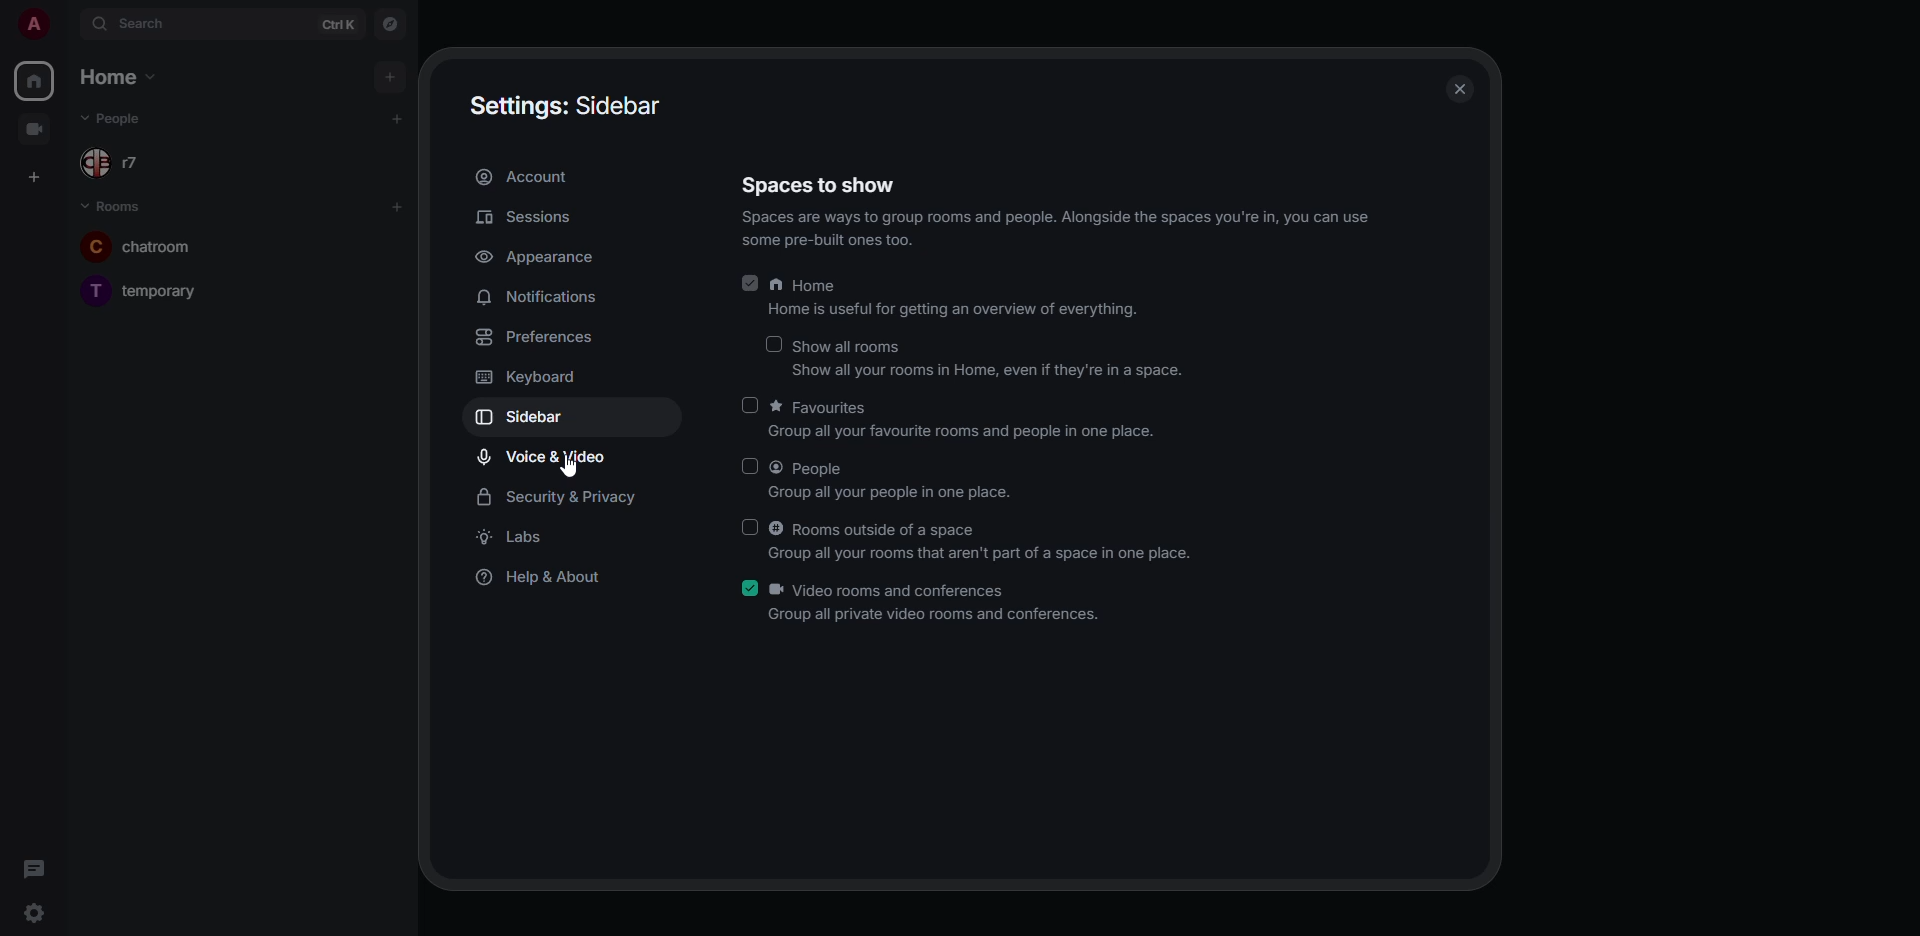 The height and width of the screenshot is (936, 1920). Describe the element at coordinates (115, 78) in the screenshot. I see `home` at that location.